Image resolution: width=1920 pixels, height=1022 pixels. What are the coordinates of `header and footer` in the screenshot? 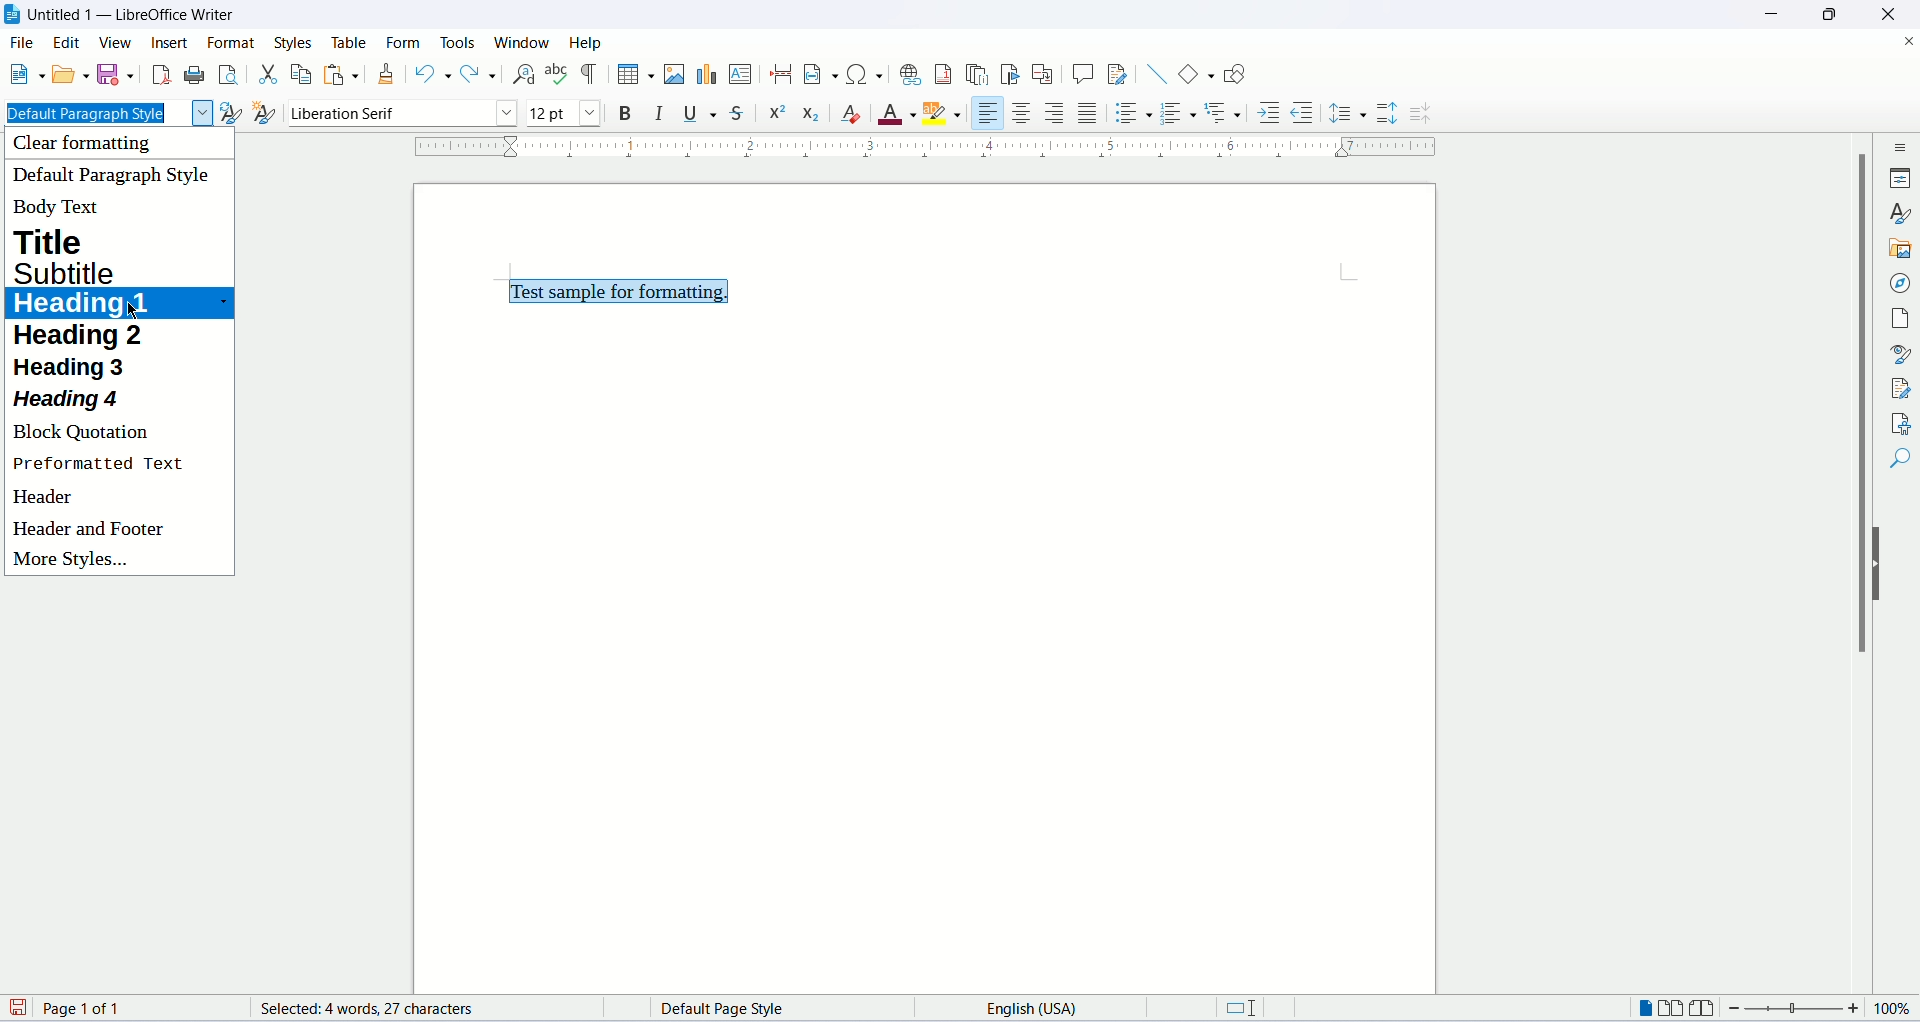 It's located at (89, 532).